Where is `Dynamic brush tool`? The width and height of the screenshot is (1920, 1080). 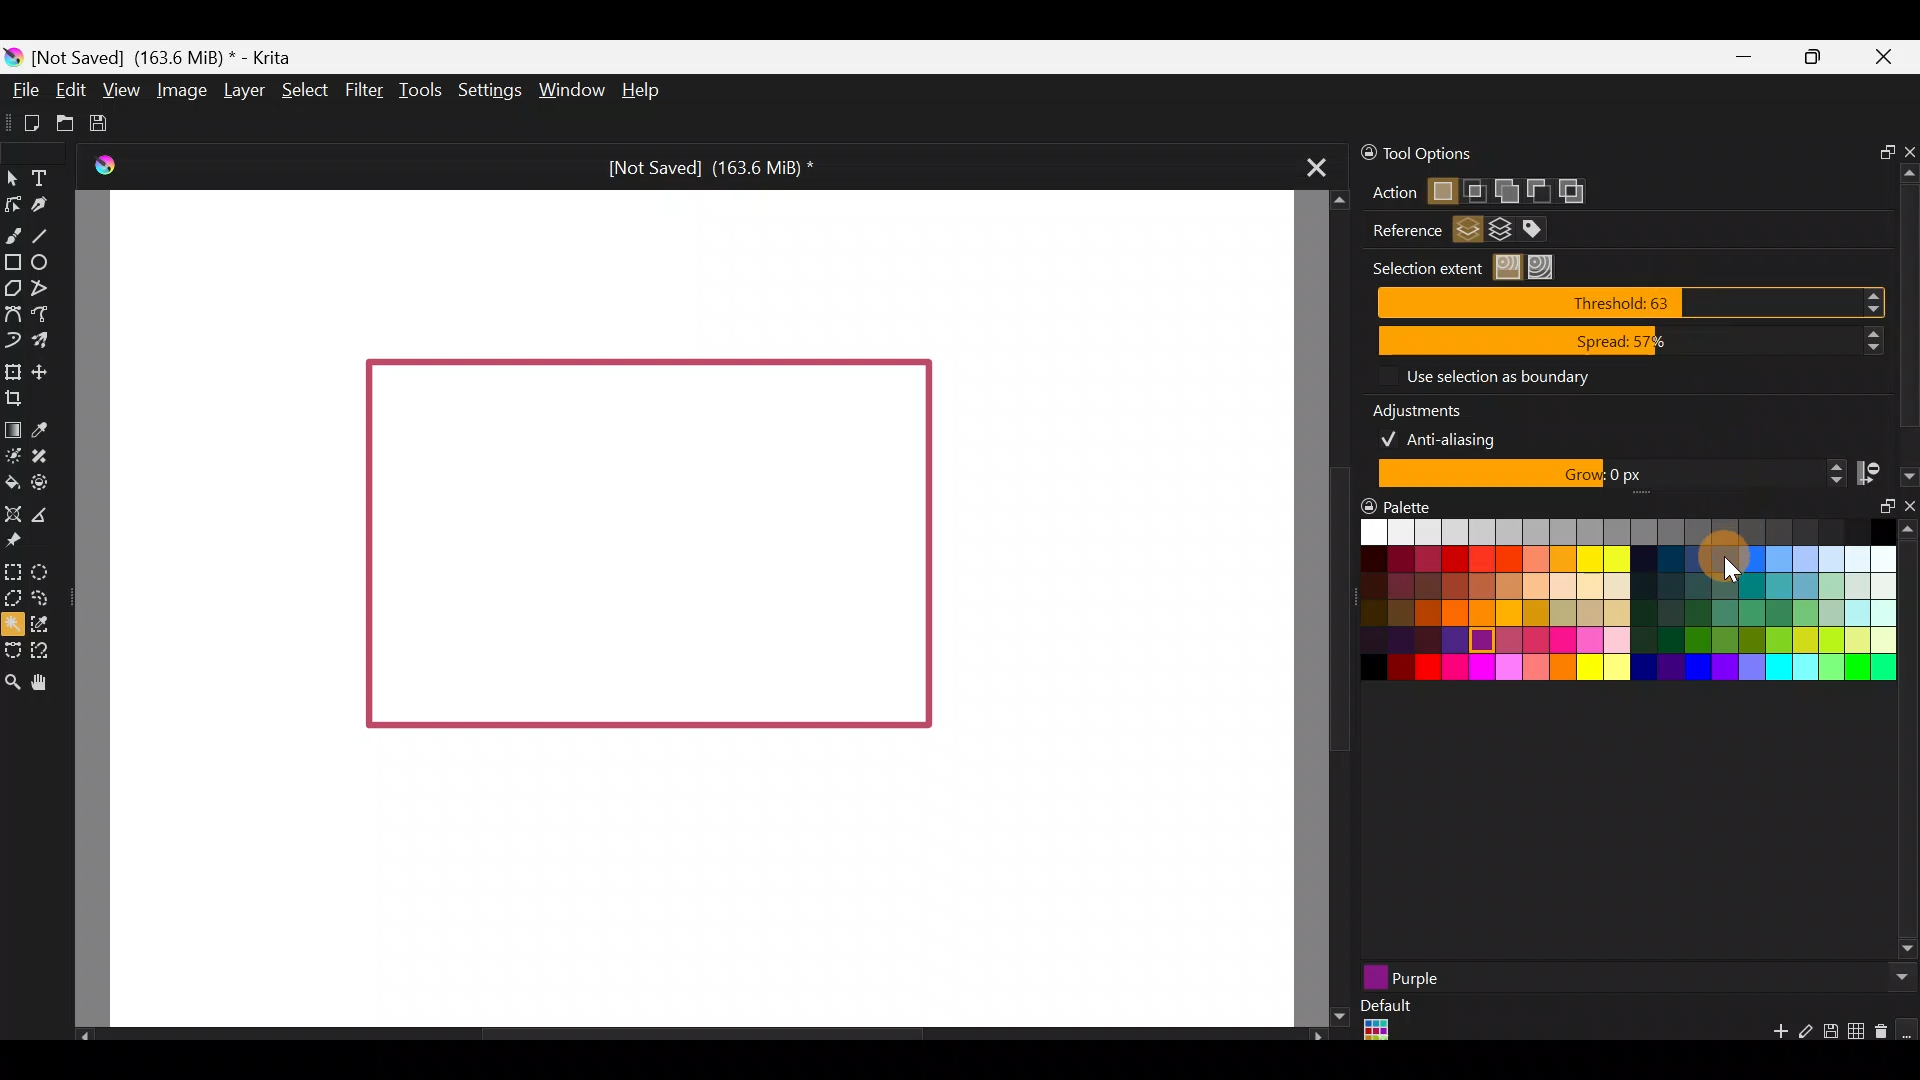
Dynamic brush tool is located at coordinates (12, 339).